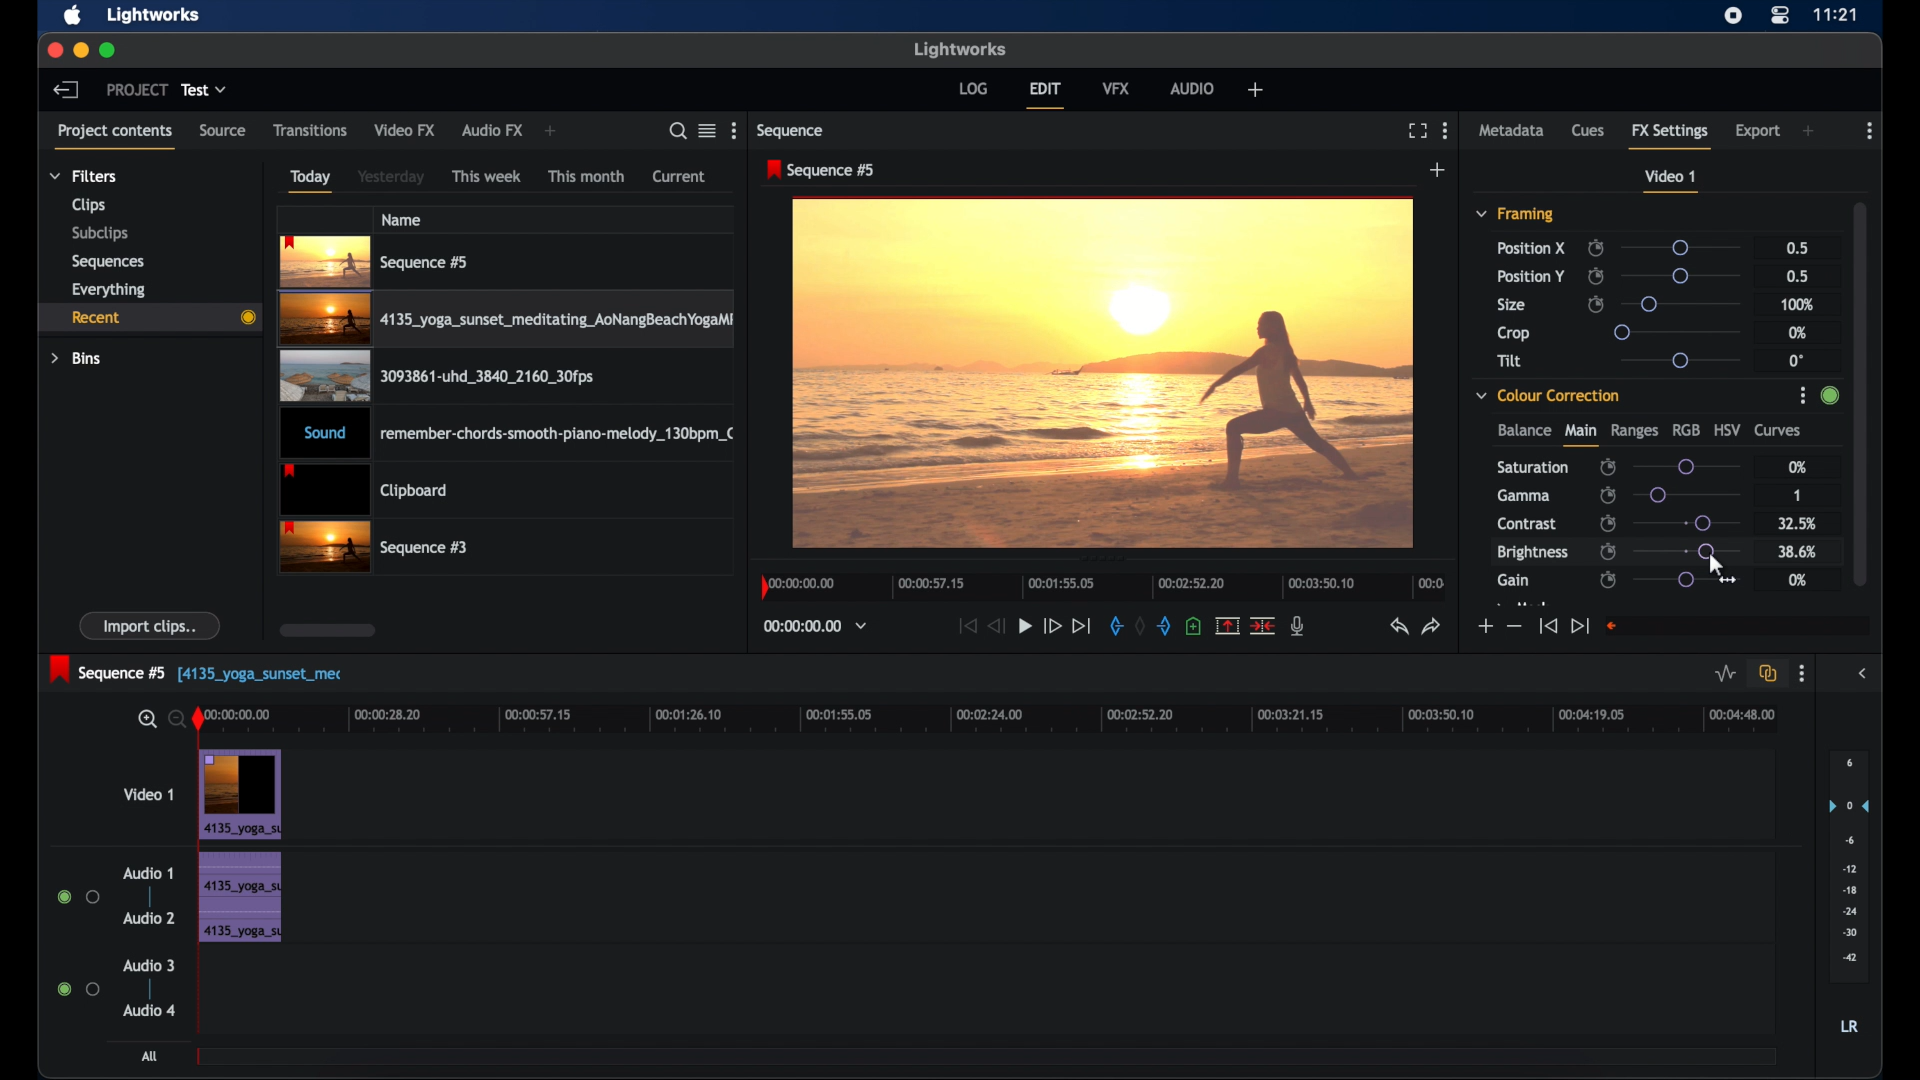  What do you see at coordinates (137, 90) in the screenshot?
I see `project` at bounding box center [137, 90].